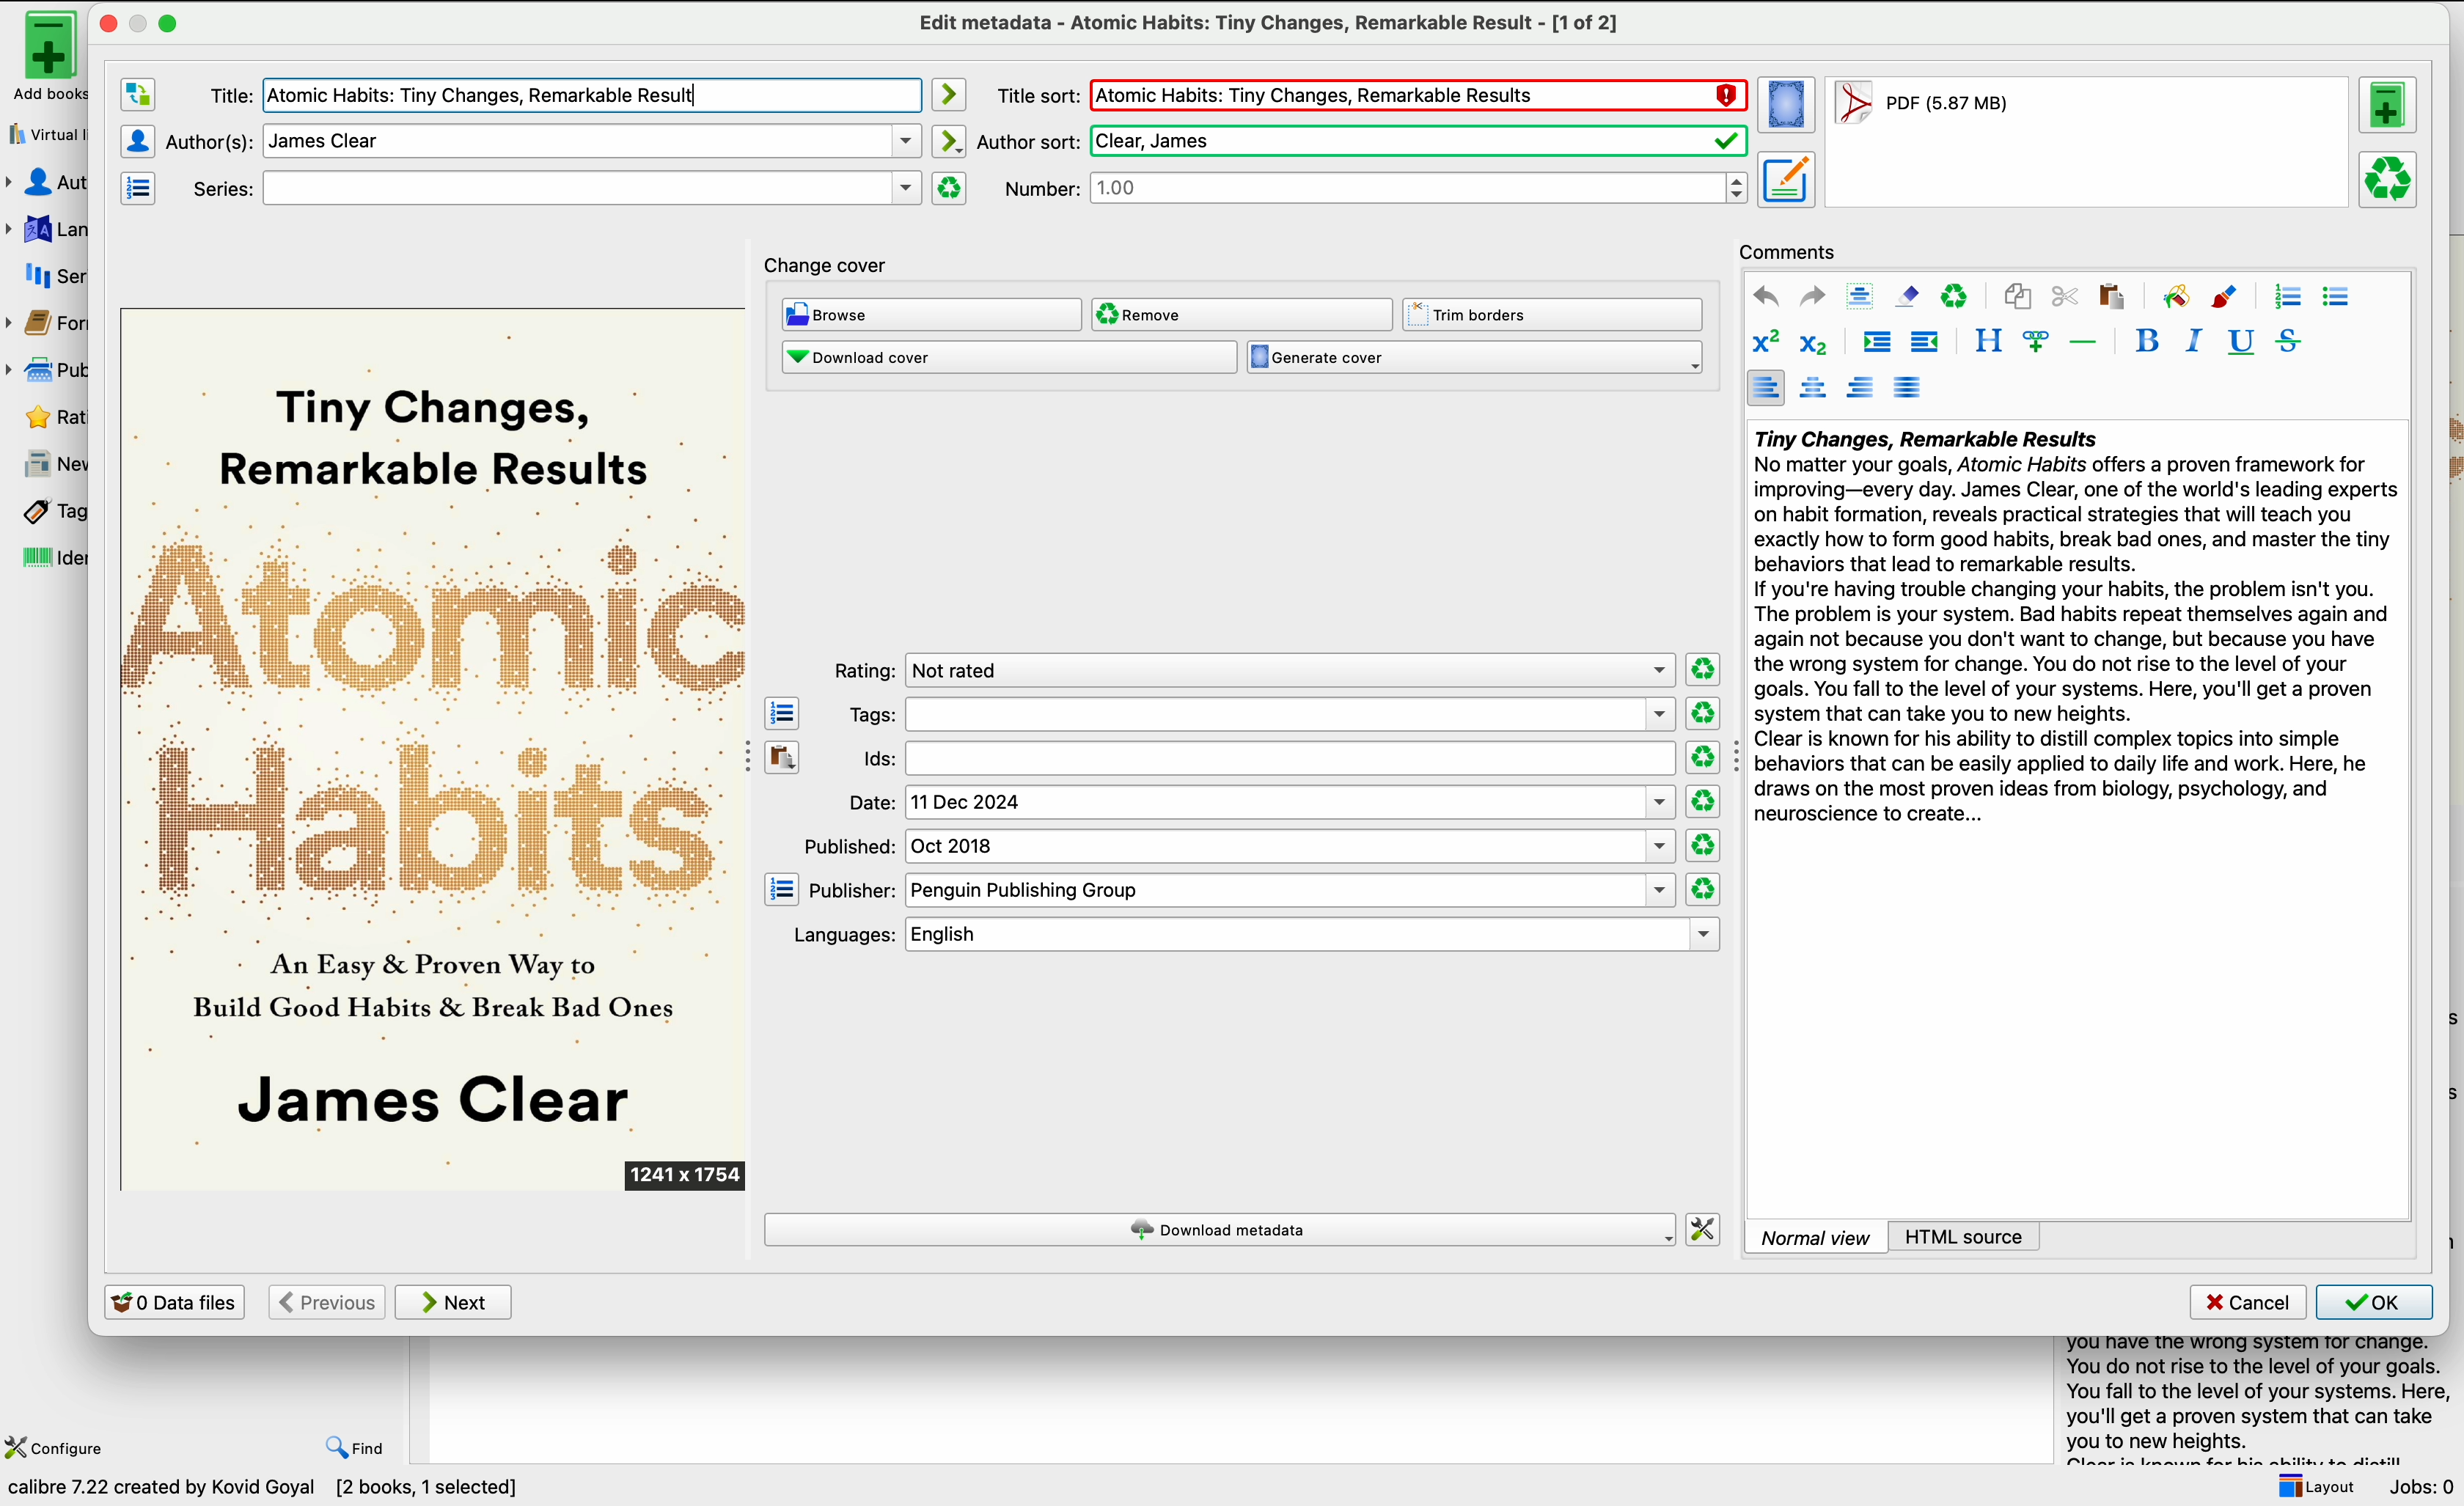  Describe the element at coordinates (2111, 296) in the screenshot. I see `paste` at that location.